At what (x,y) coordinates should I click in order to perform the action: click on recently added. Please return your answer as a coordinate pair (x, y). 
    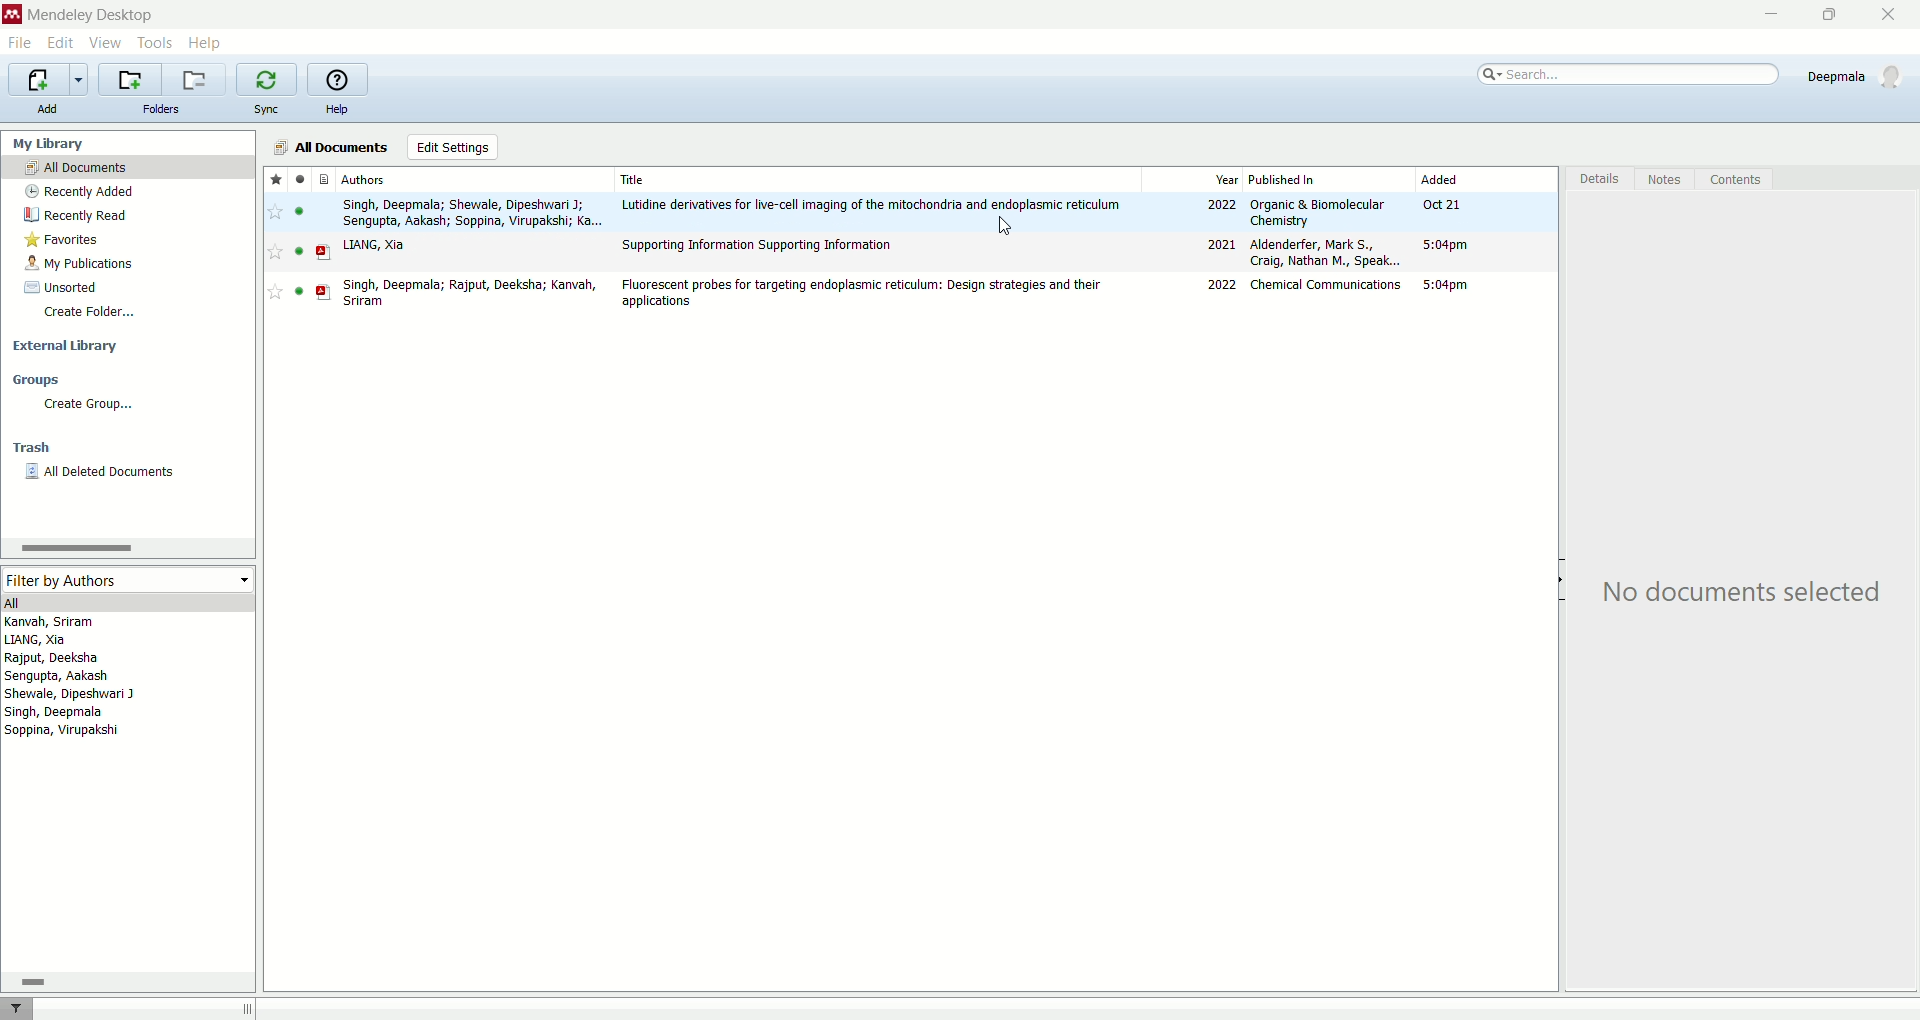
    Looking at the image, I should click on (77, 191).